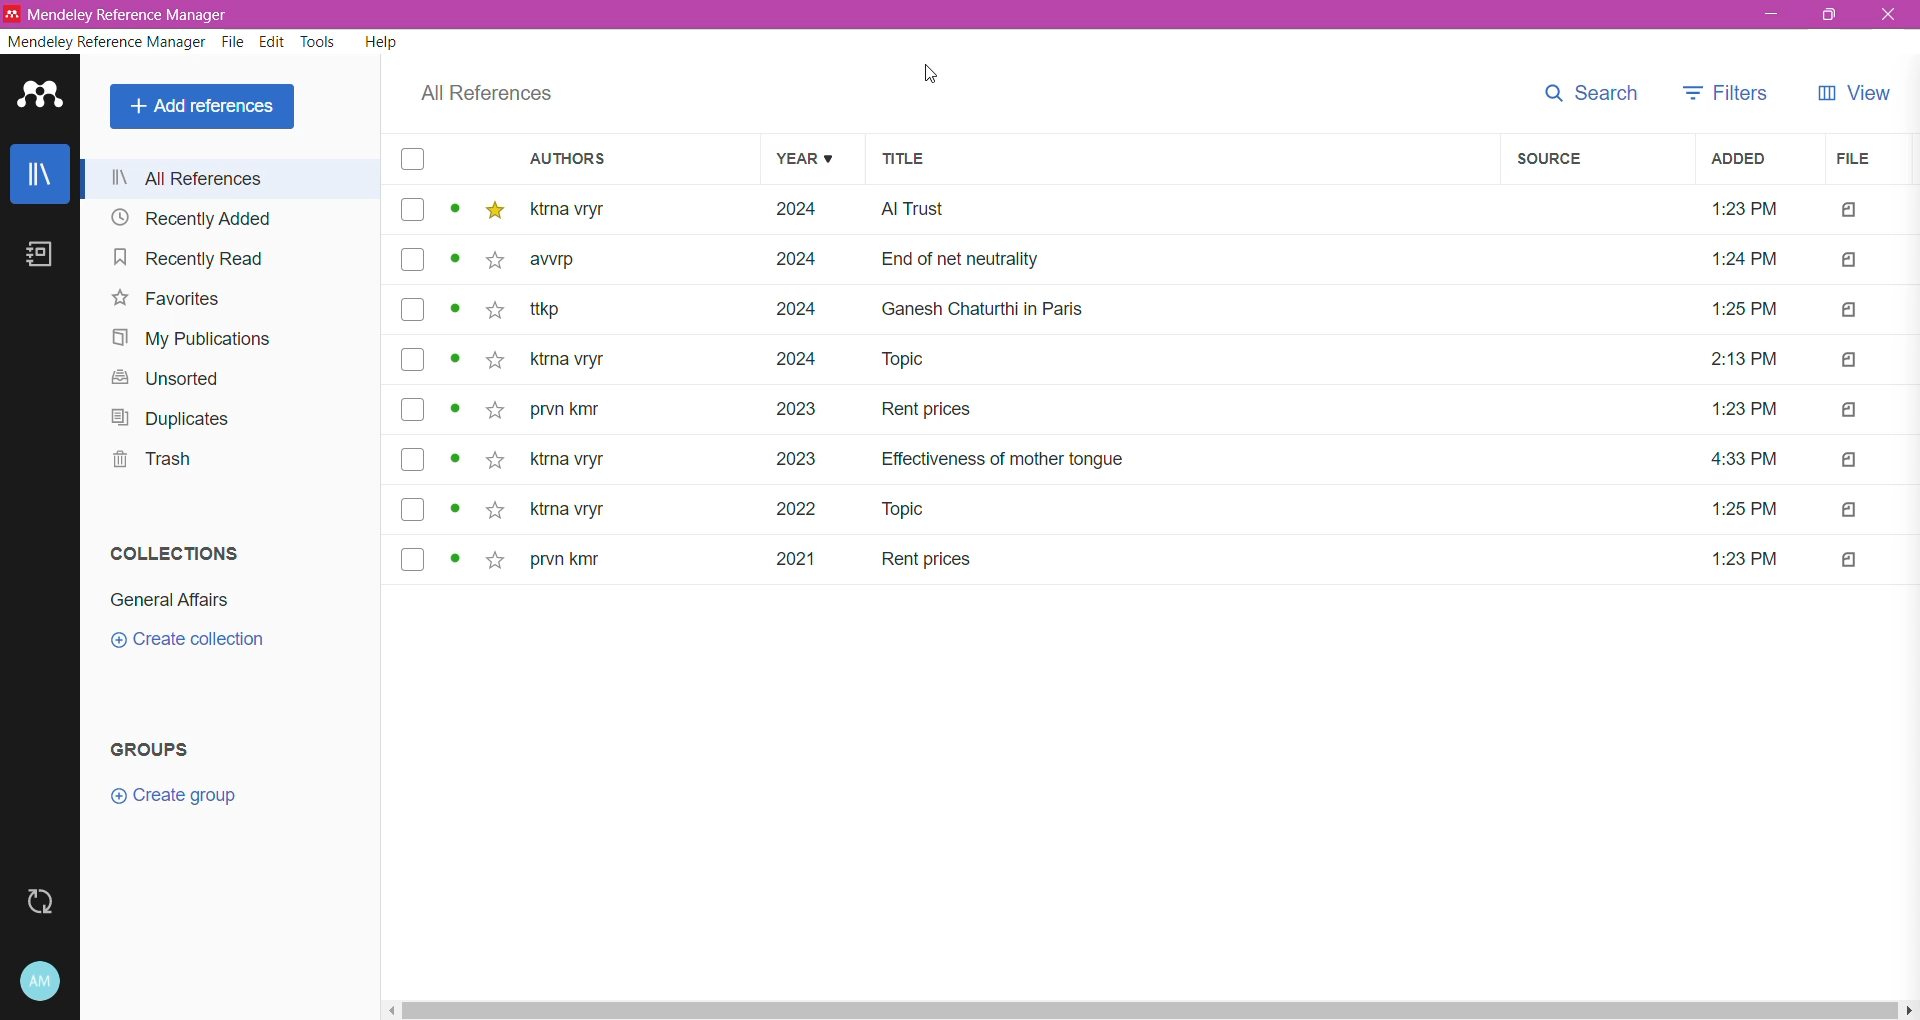 The height and width of the screenshot is (1020, 1920). What do you see at coordinates (570, 211) in the screenshot?
I see `ktrna vryr` at bounding box center [570, 211].